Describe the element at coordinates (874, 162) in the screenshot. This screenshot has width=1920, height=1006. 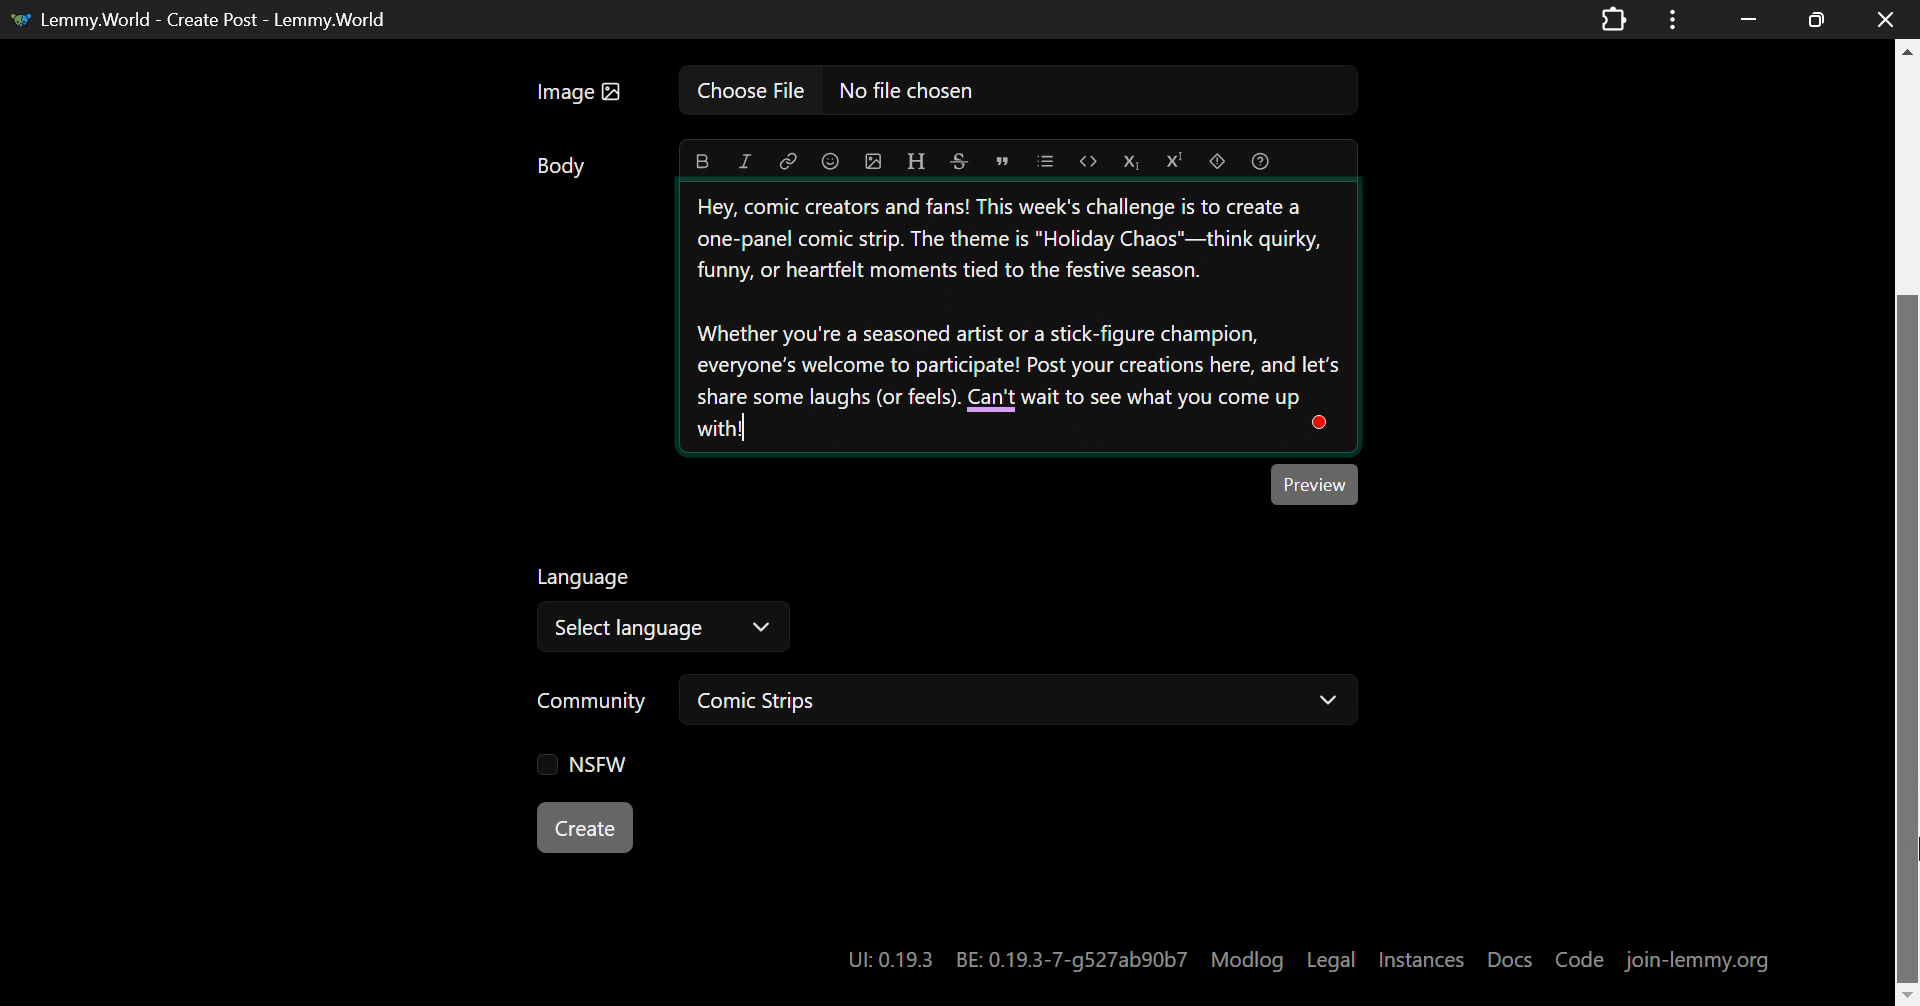
I see `upload image` at that location.